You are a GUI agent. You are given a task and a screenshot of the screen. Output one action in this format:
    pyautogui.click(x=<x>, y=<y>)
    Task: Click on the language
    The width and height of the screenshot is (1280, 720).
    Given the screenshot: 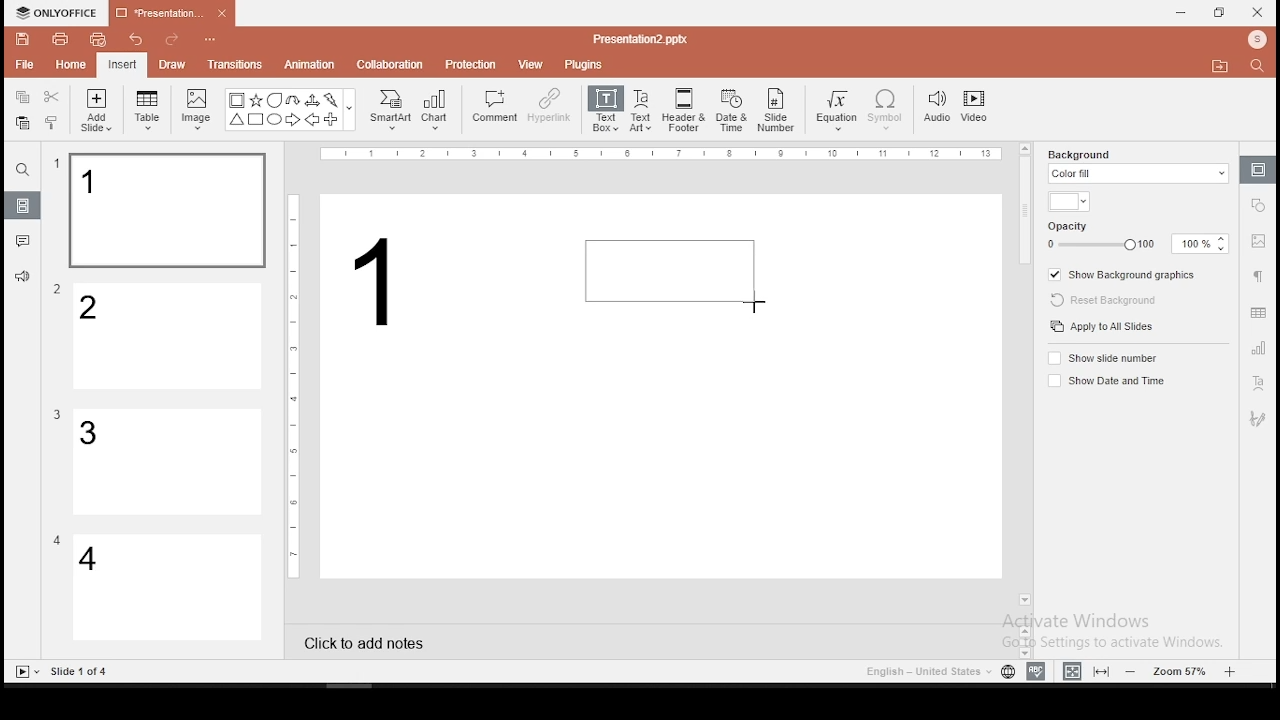 What is the action you would take?
    pyautogui.click(x=1007, y=672)
    